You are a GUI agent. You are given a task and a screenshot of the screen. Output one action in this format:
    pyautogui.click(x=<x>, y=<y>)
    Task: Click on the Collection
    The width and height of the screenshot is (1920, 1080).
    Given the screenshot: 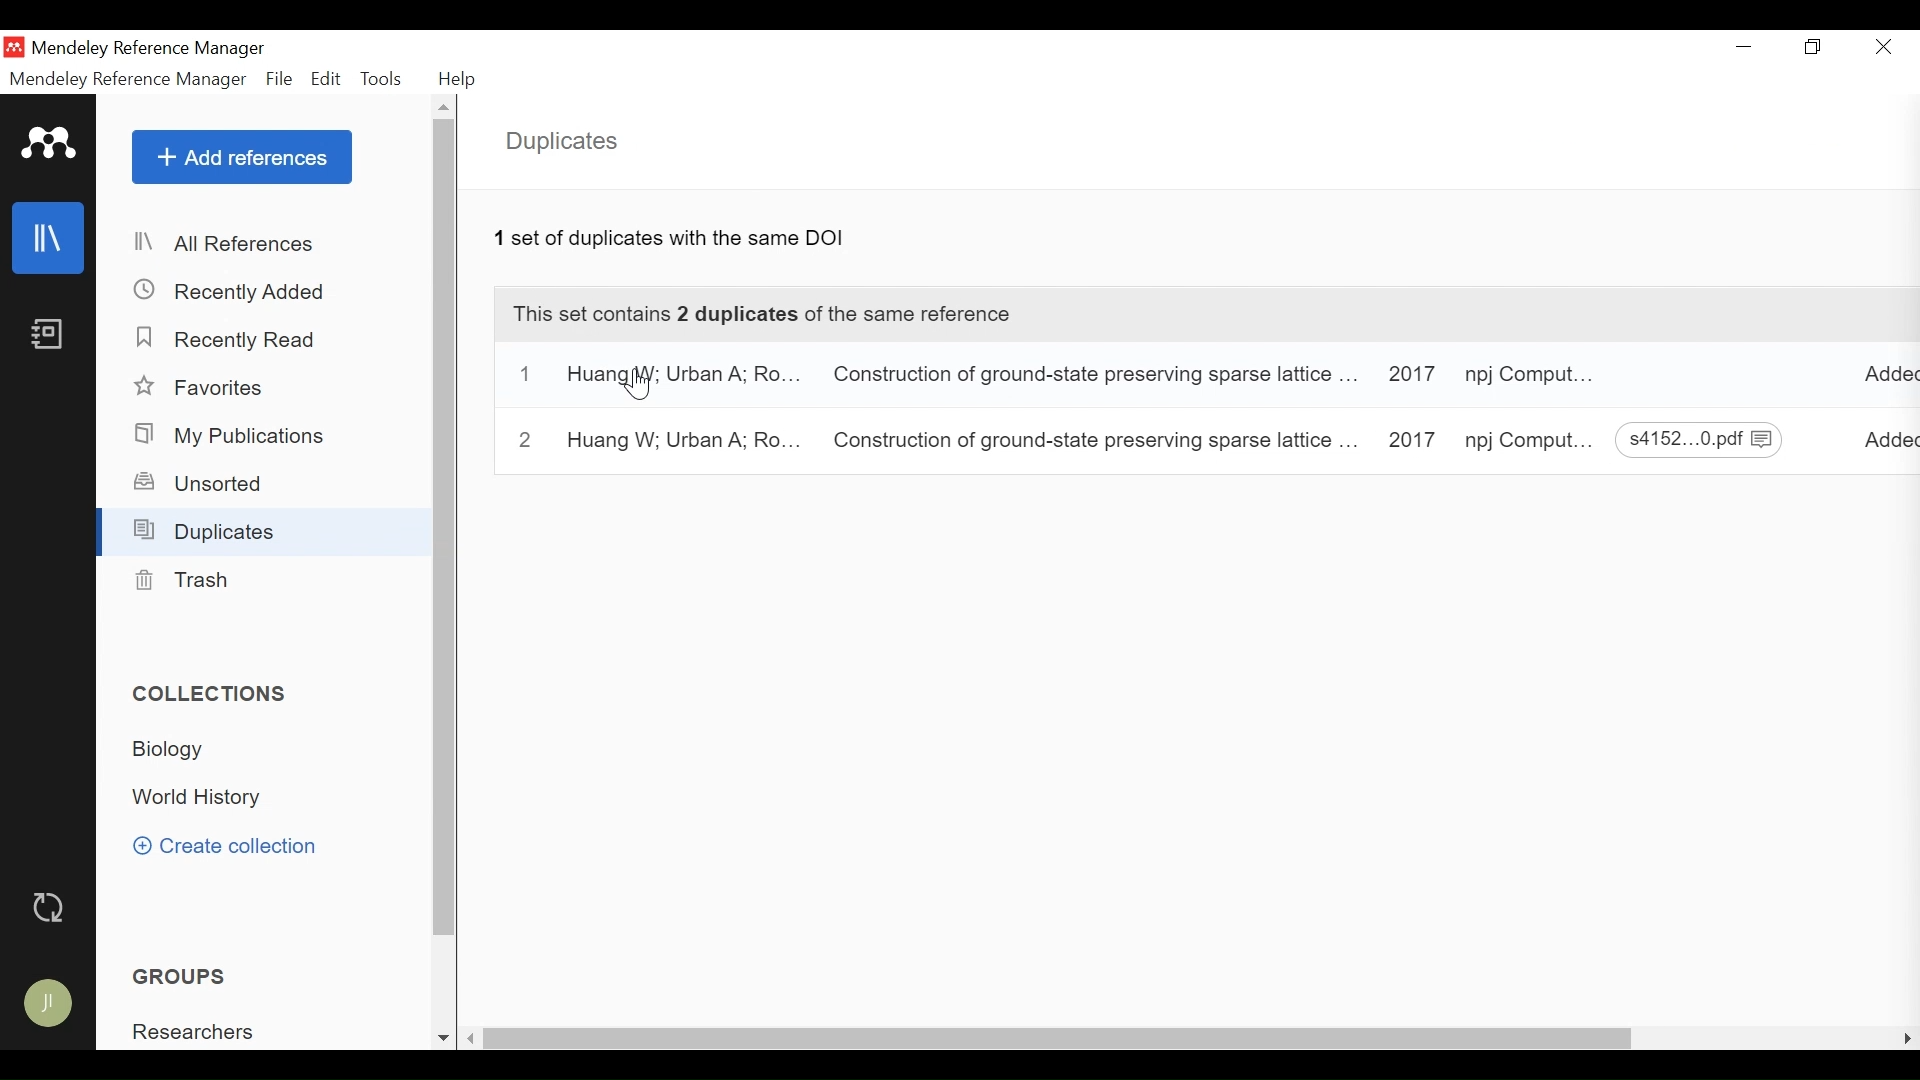 What is the action you would take?
    pyautogui.click(x=175, y=749)
    